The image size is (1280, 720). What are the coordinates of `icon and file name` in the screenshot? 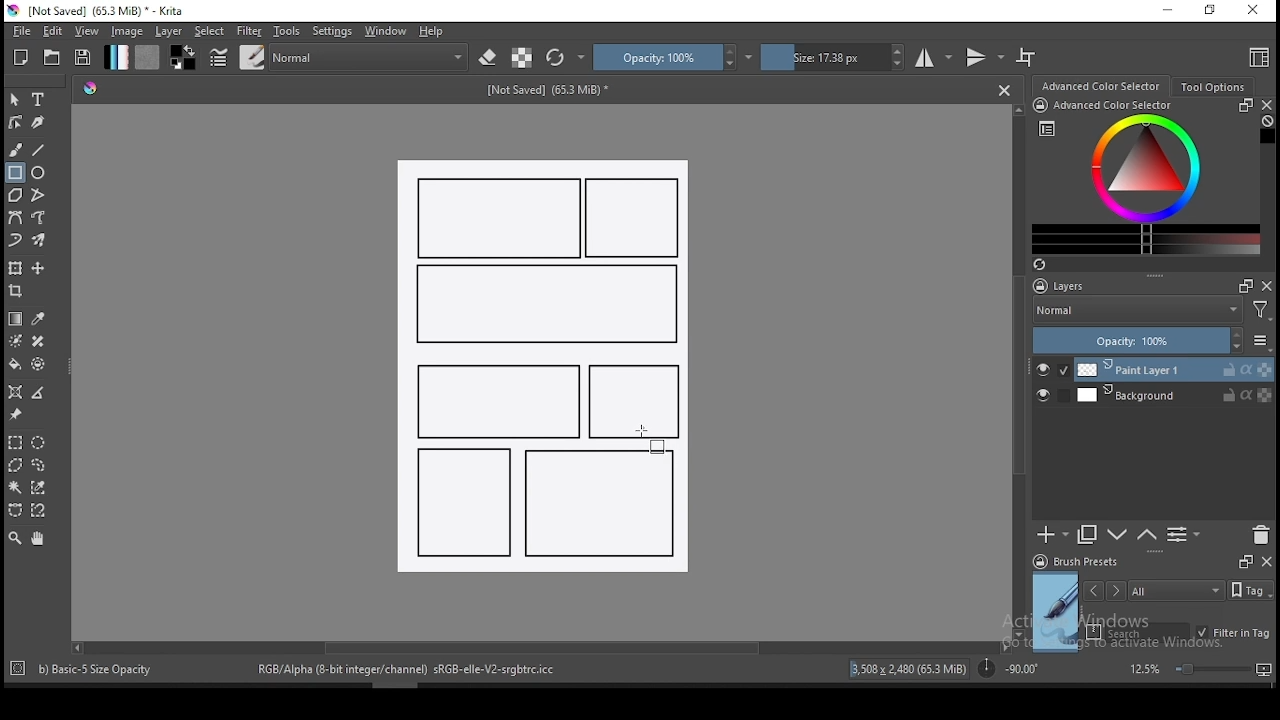 It's located at (99, 11).